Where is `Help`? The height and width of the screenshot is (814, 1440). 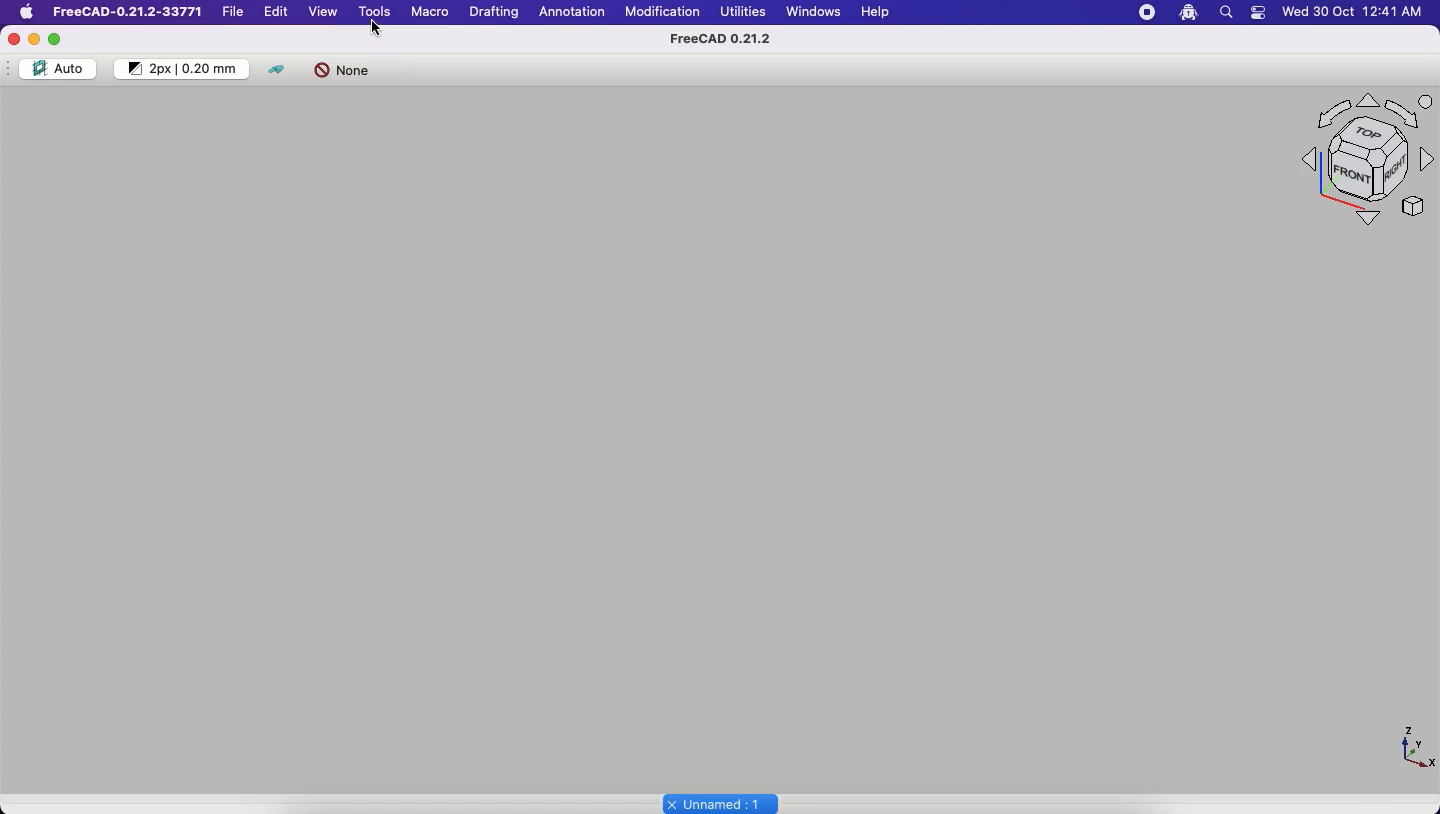
Help is located at coordinates (874, 11).